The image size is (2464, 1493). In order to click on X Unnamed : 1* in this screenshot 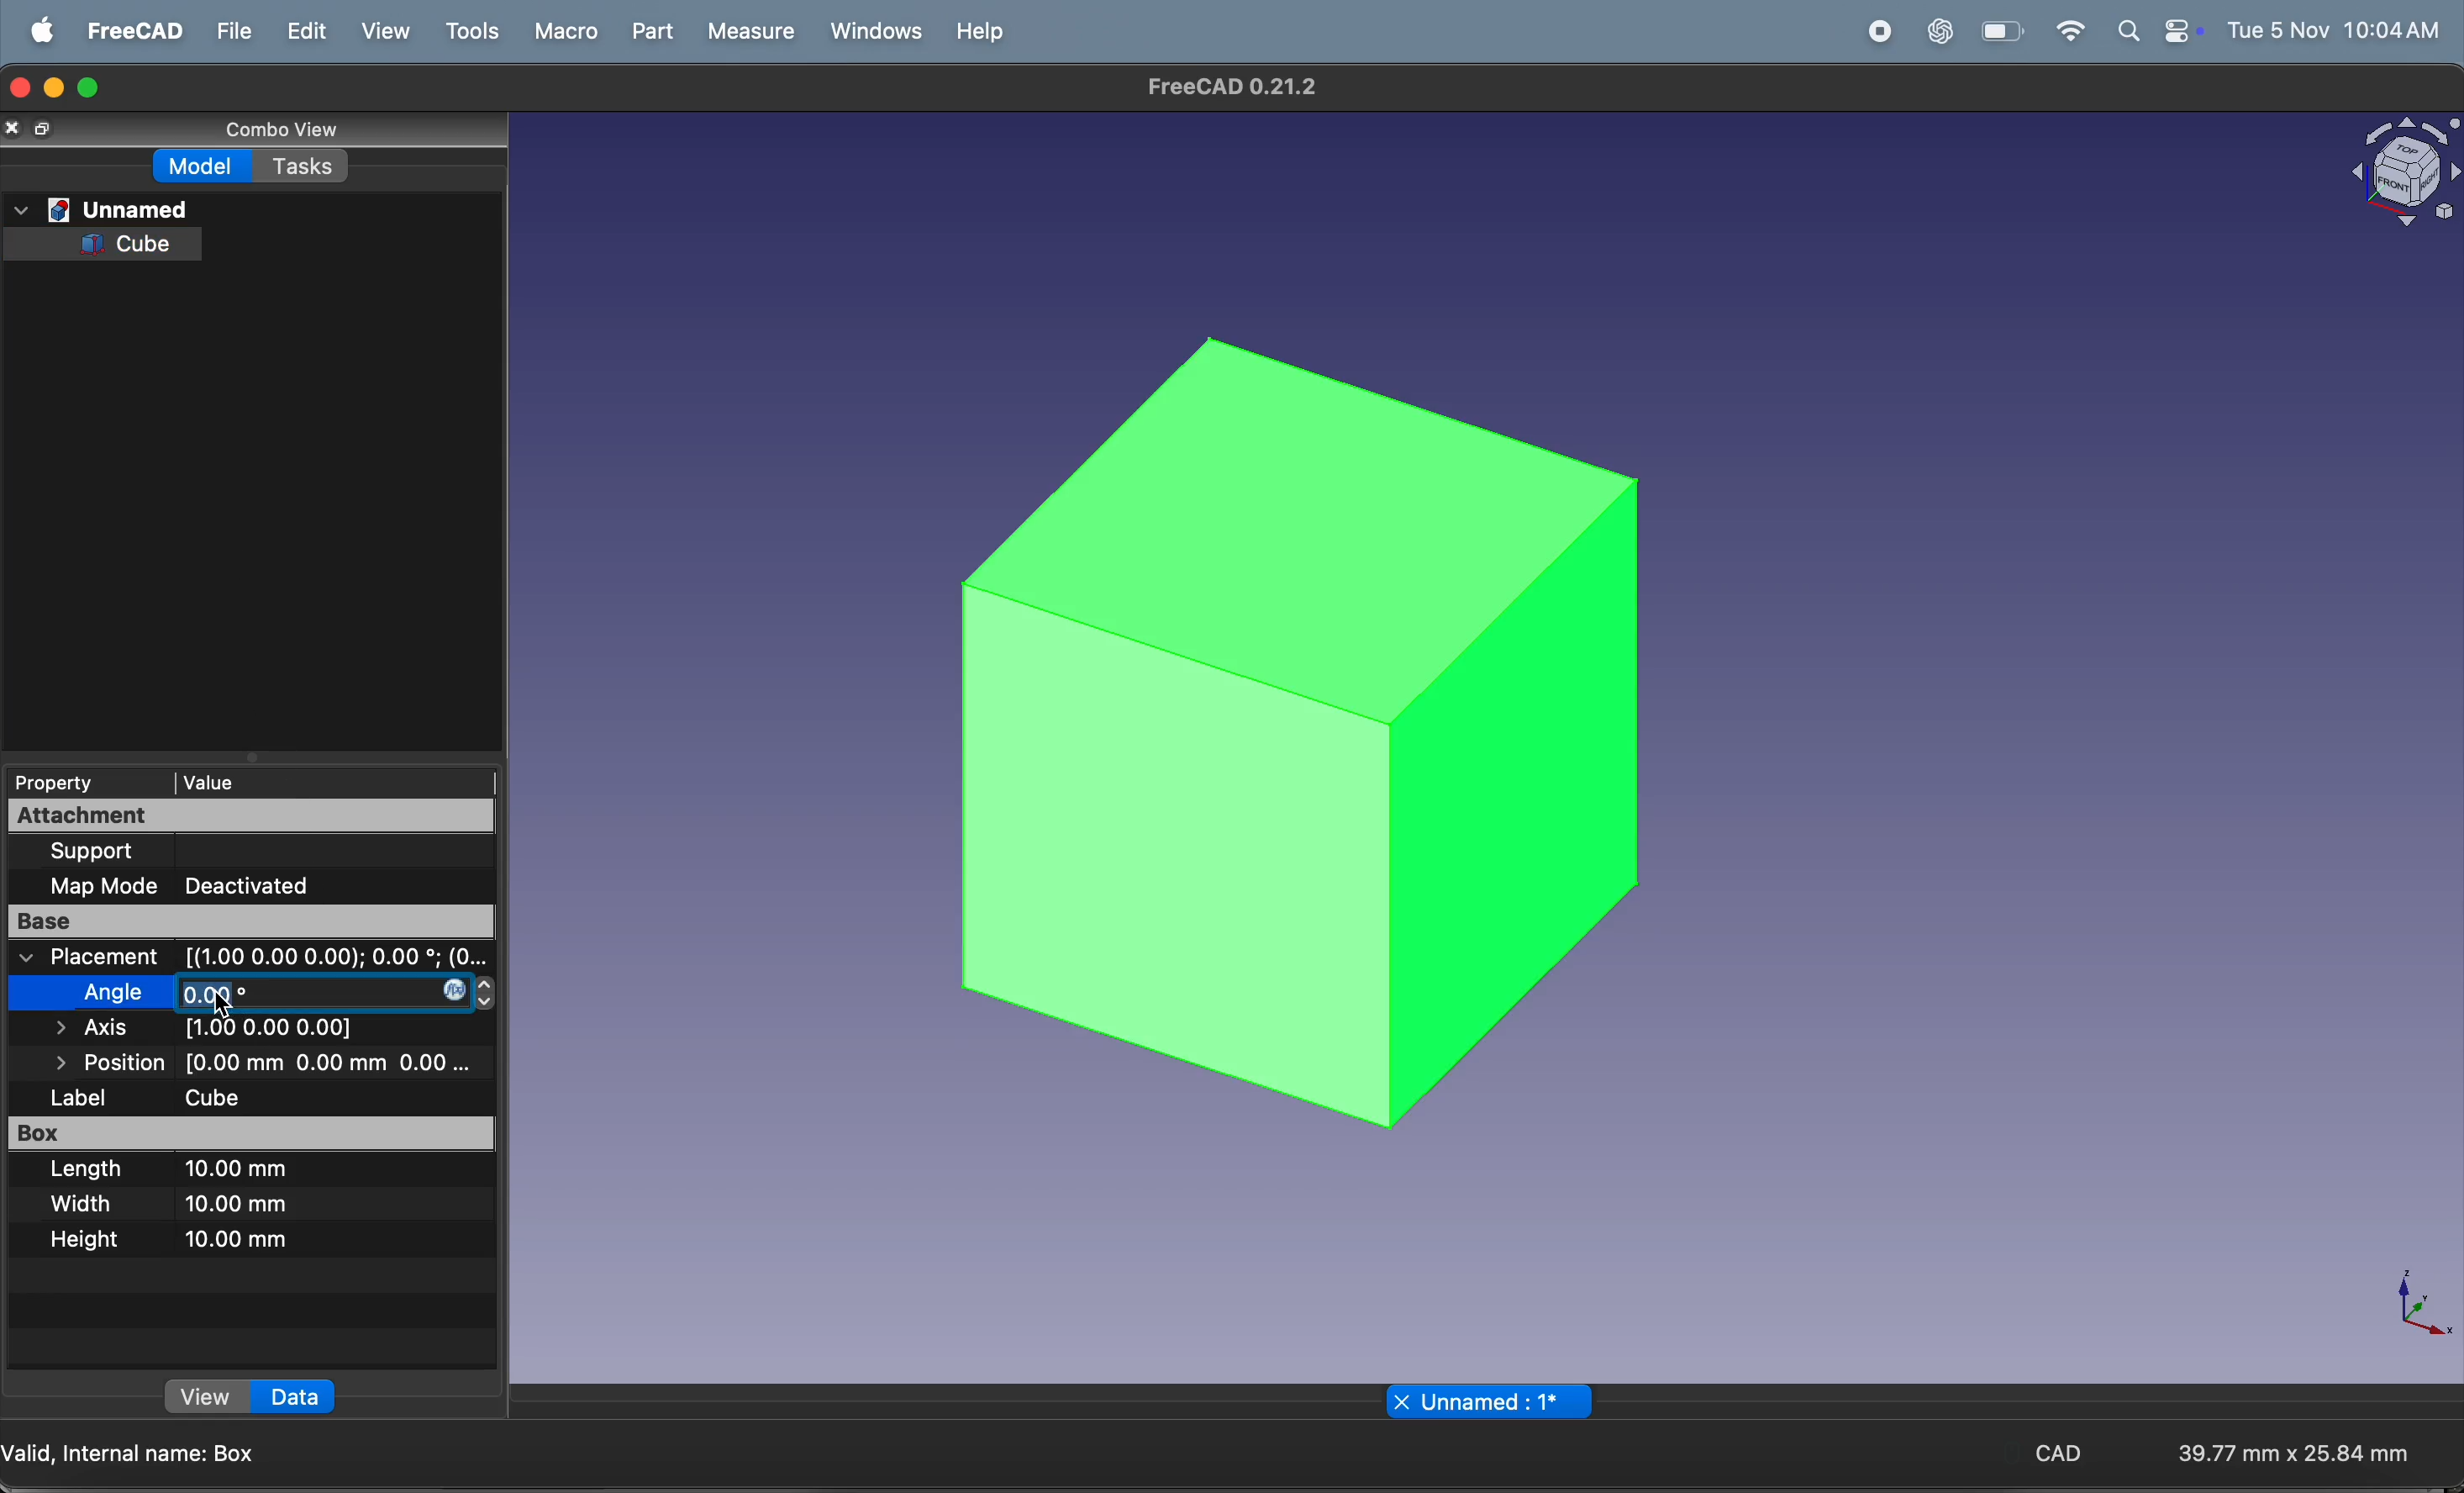, I will do `click(1495, 1403)`.